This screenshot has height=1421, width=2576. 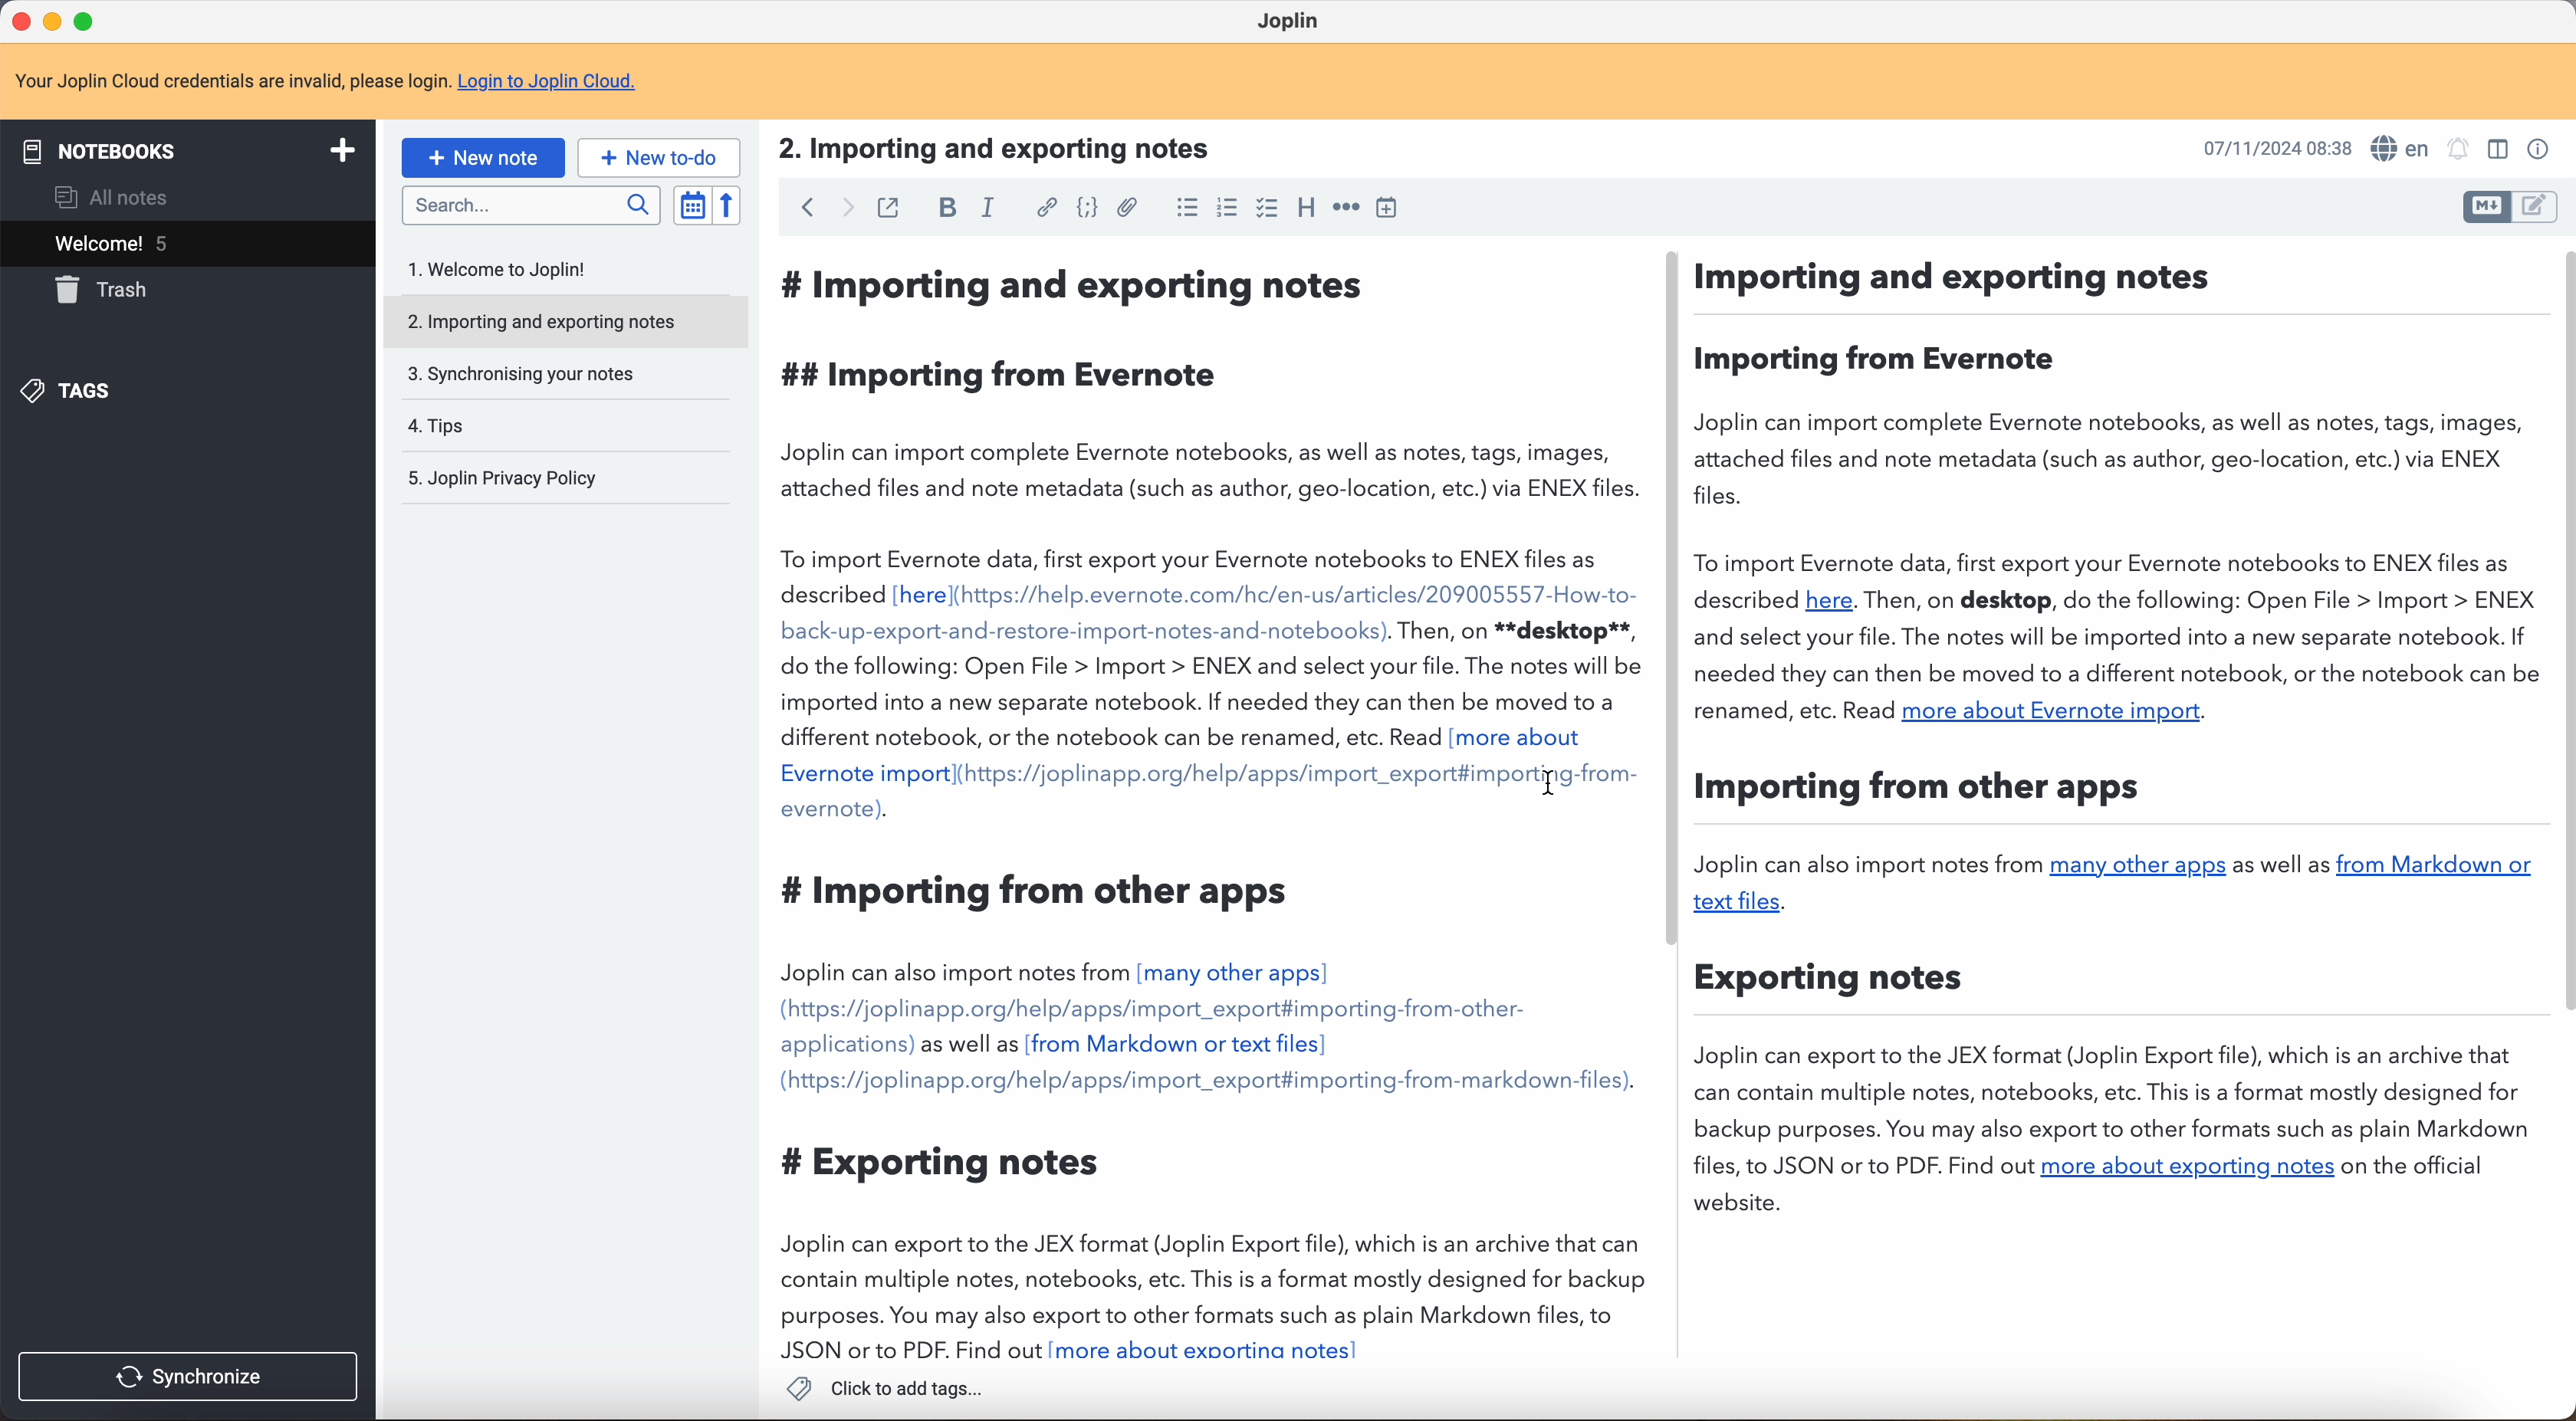 I want to click on toggle editor layout, so click(x=2486, y=207).